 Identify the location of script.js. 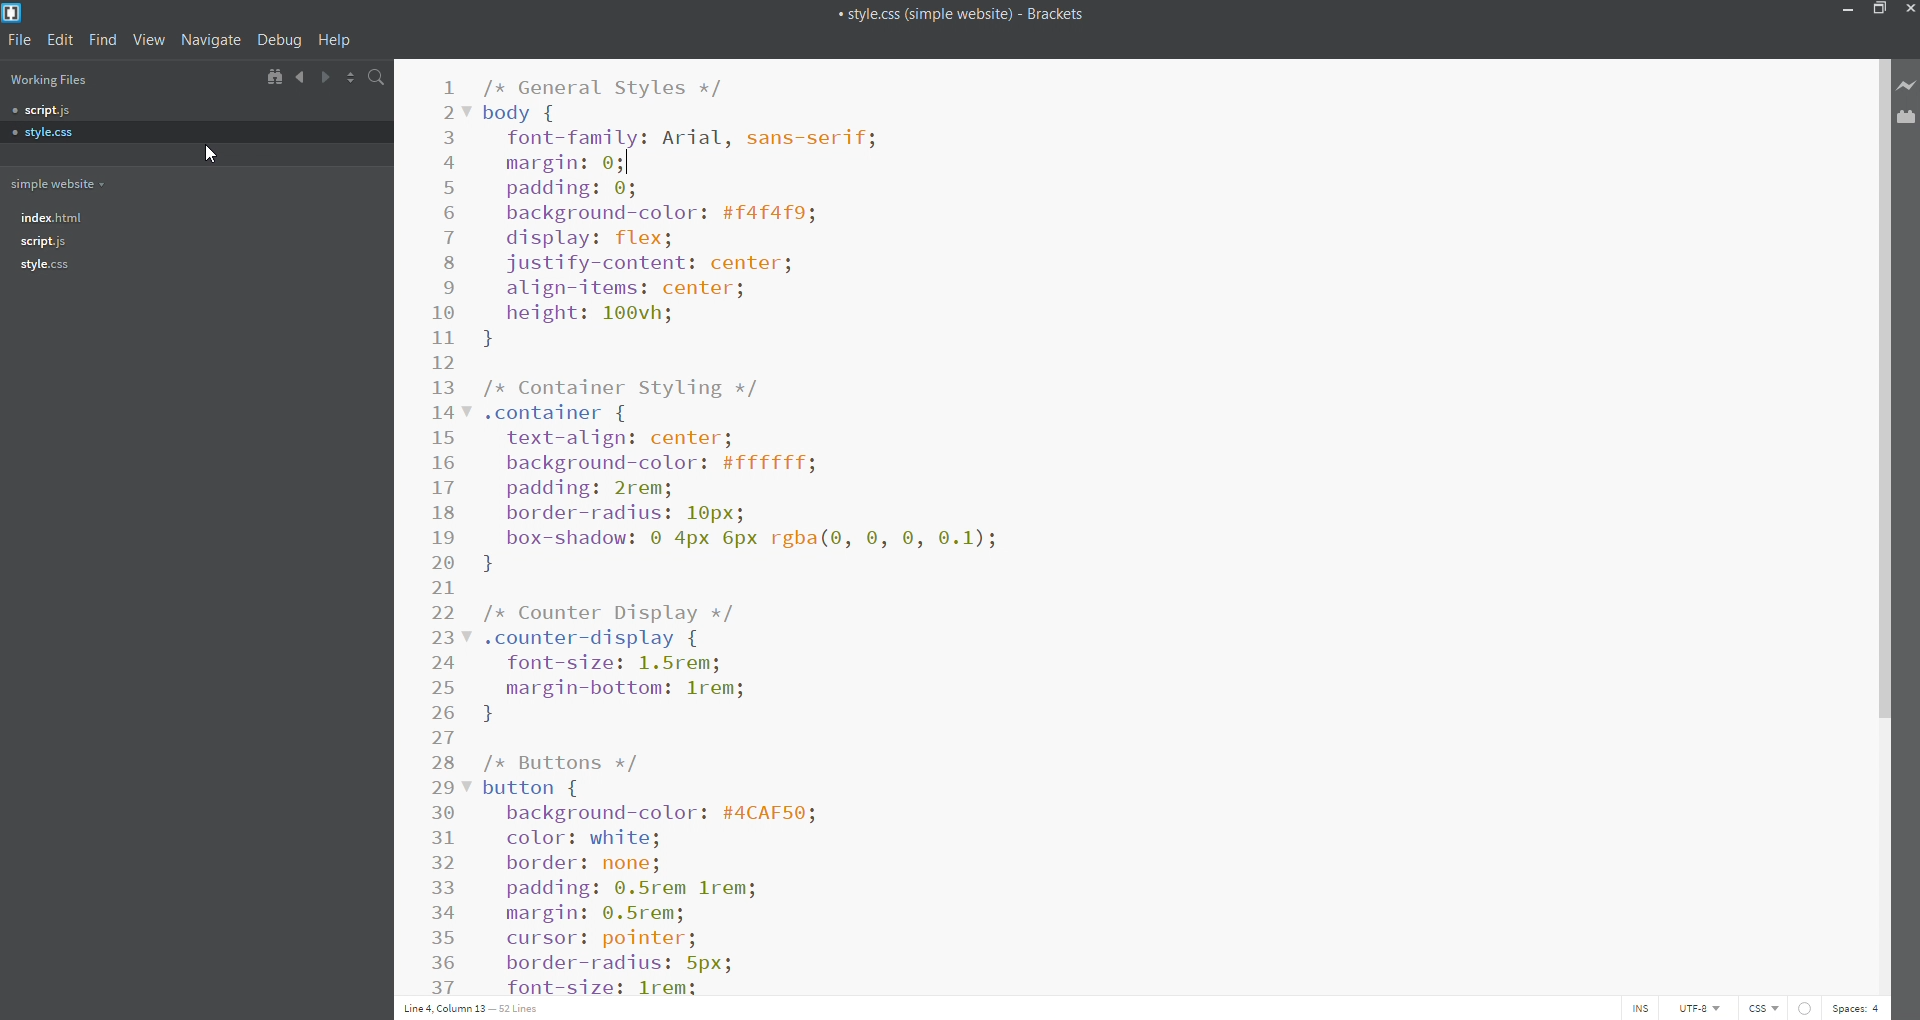
(193, 242).